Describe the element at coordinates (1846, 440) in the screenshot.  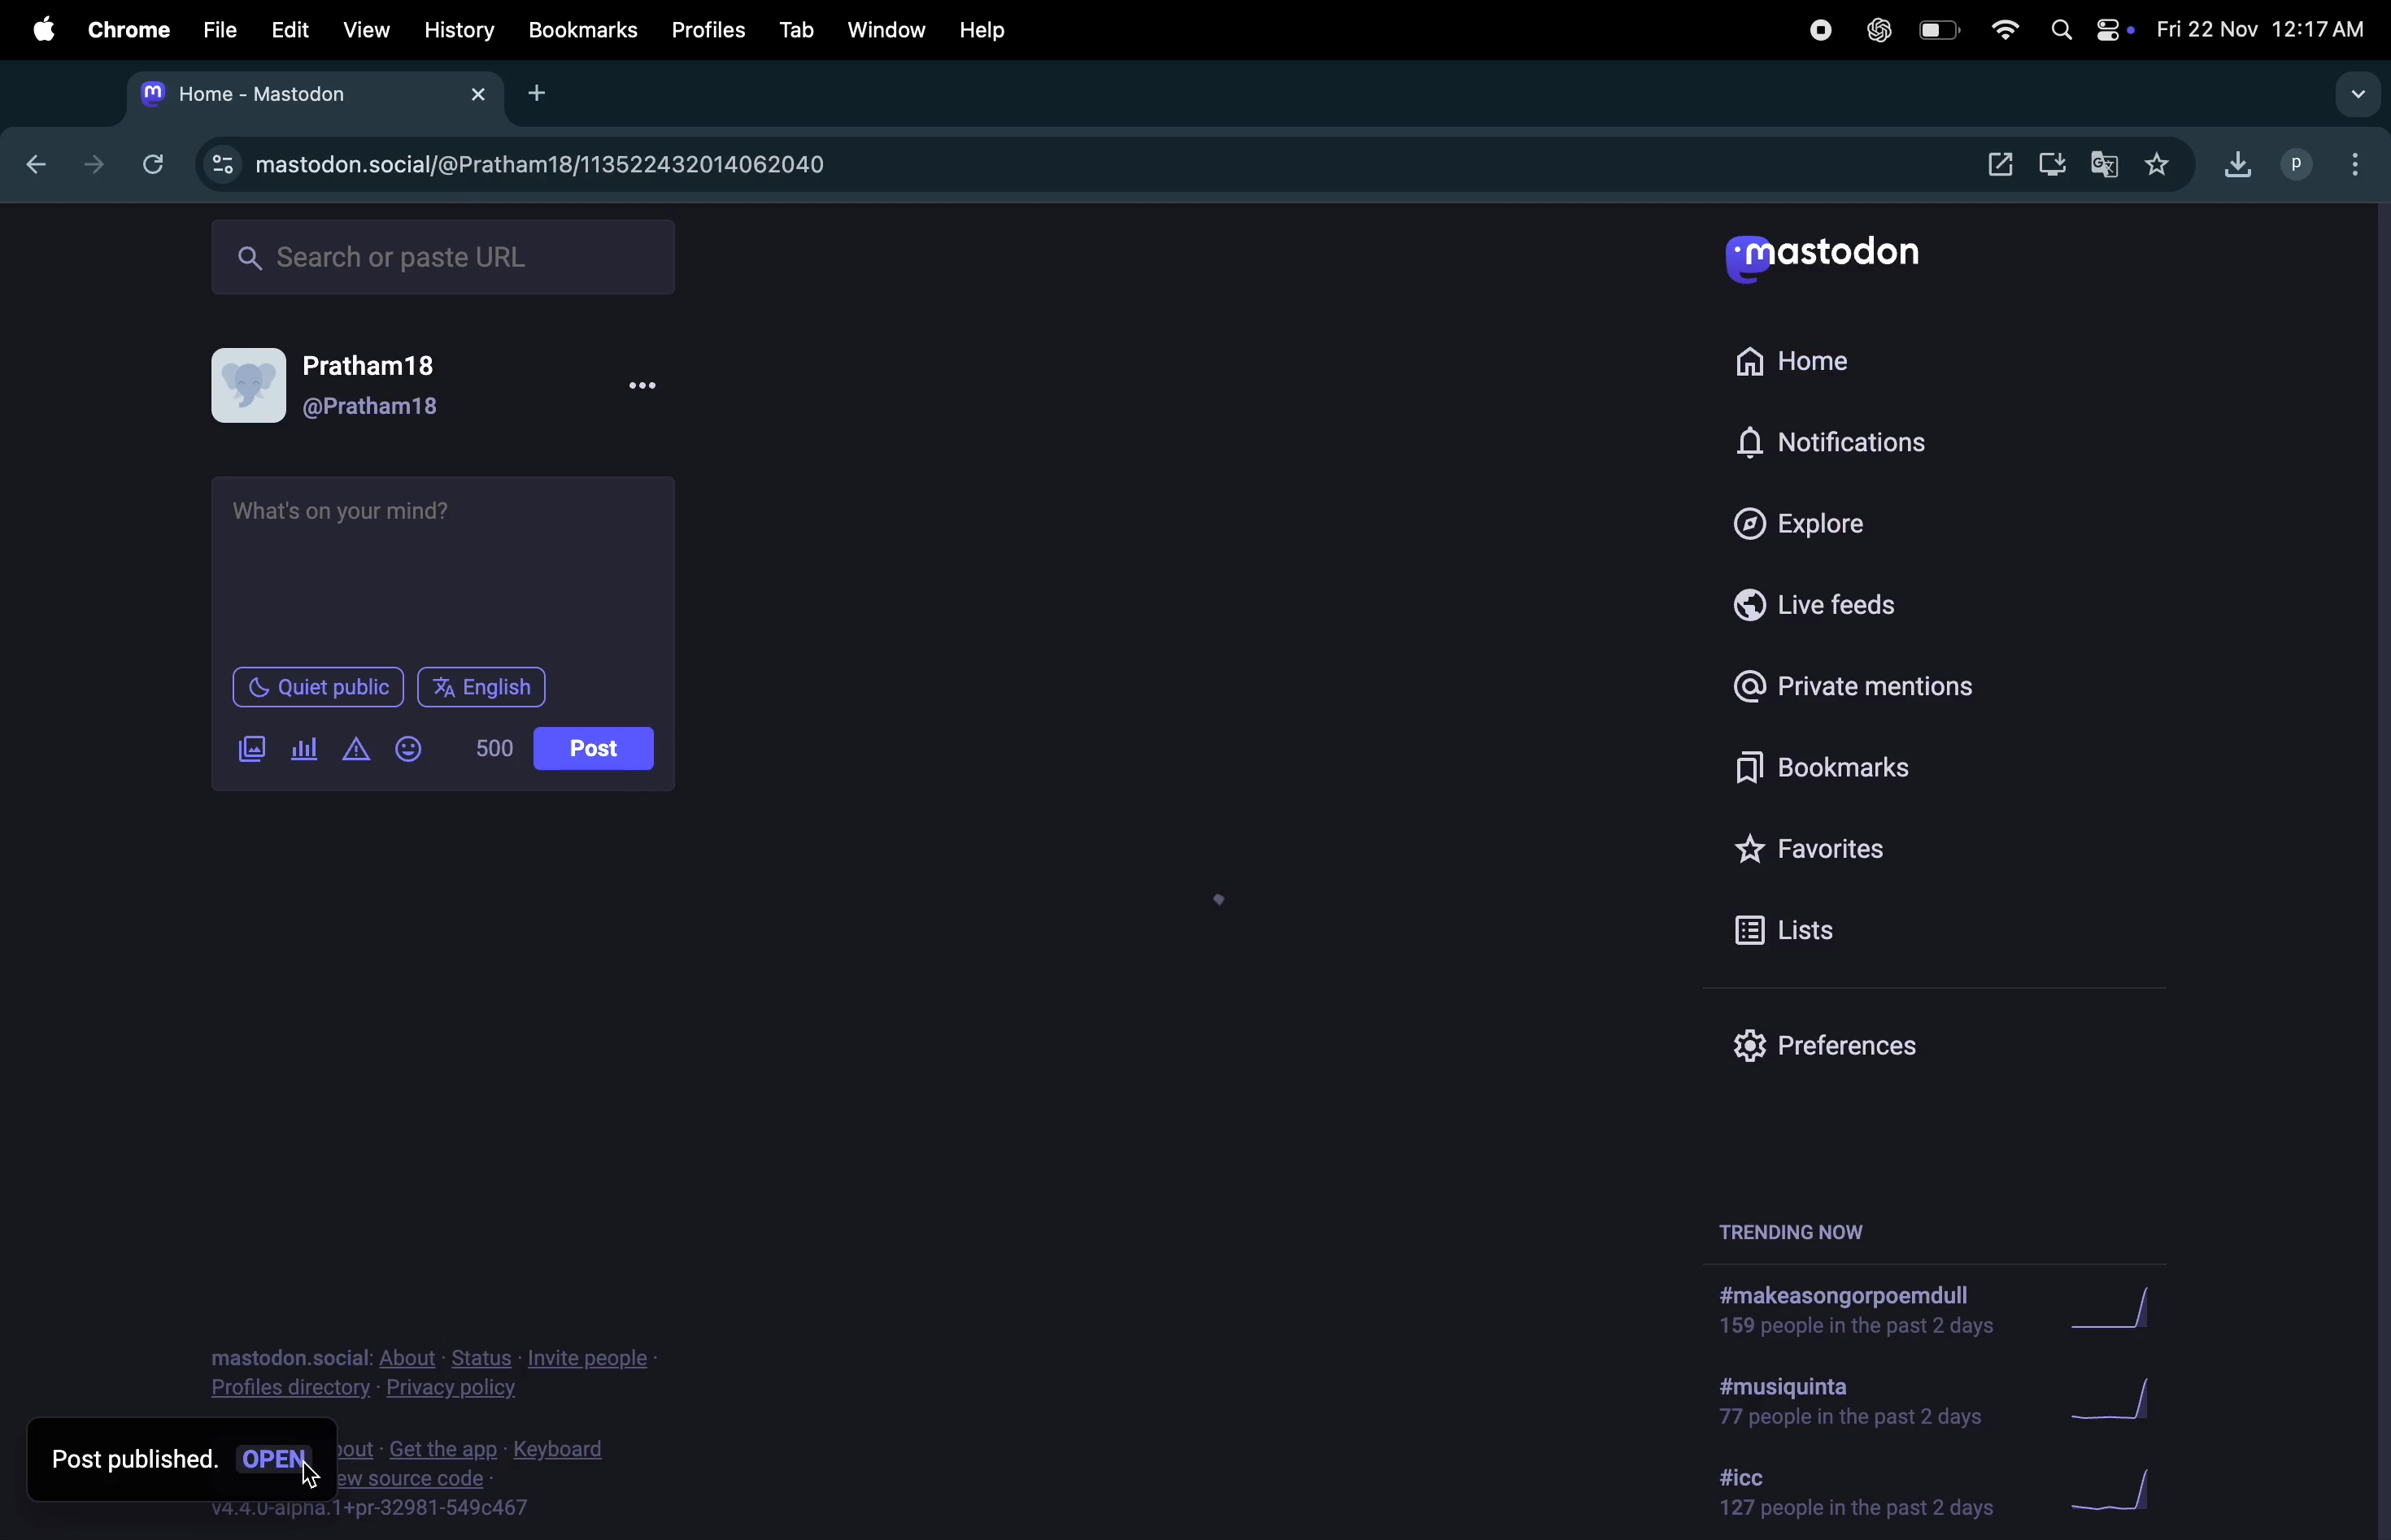
I see `notifications` at that location.